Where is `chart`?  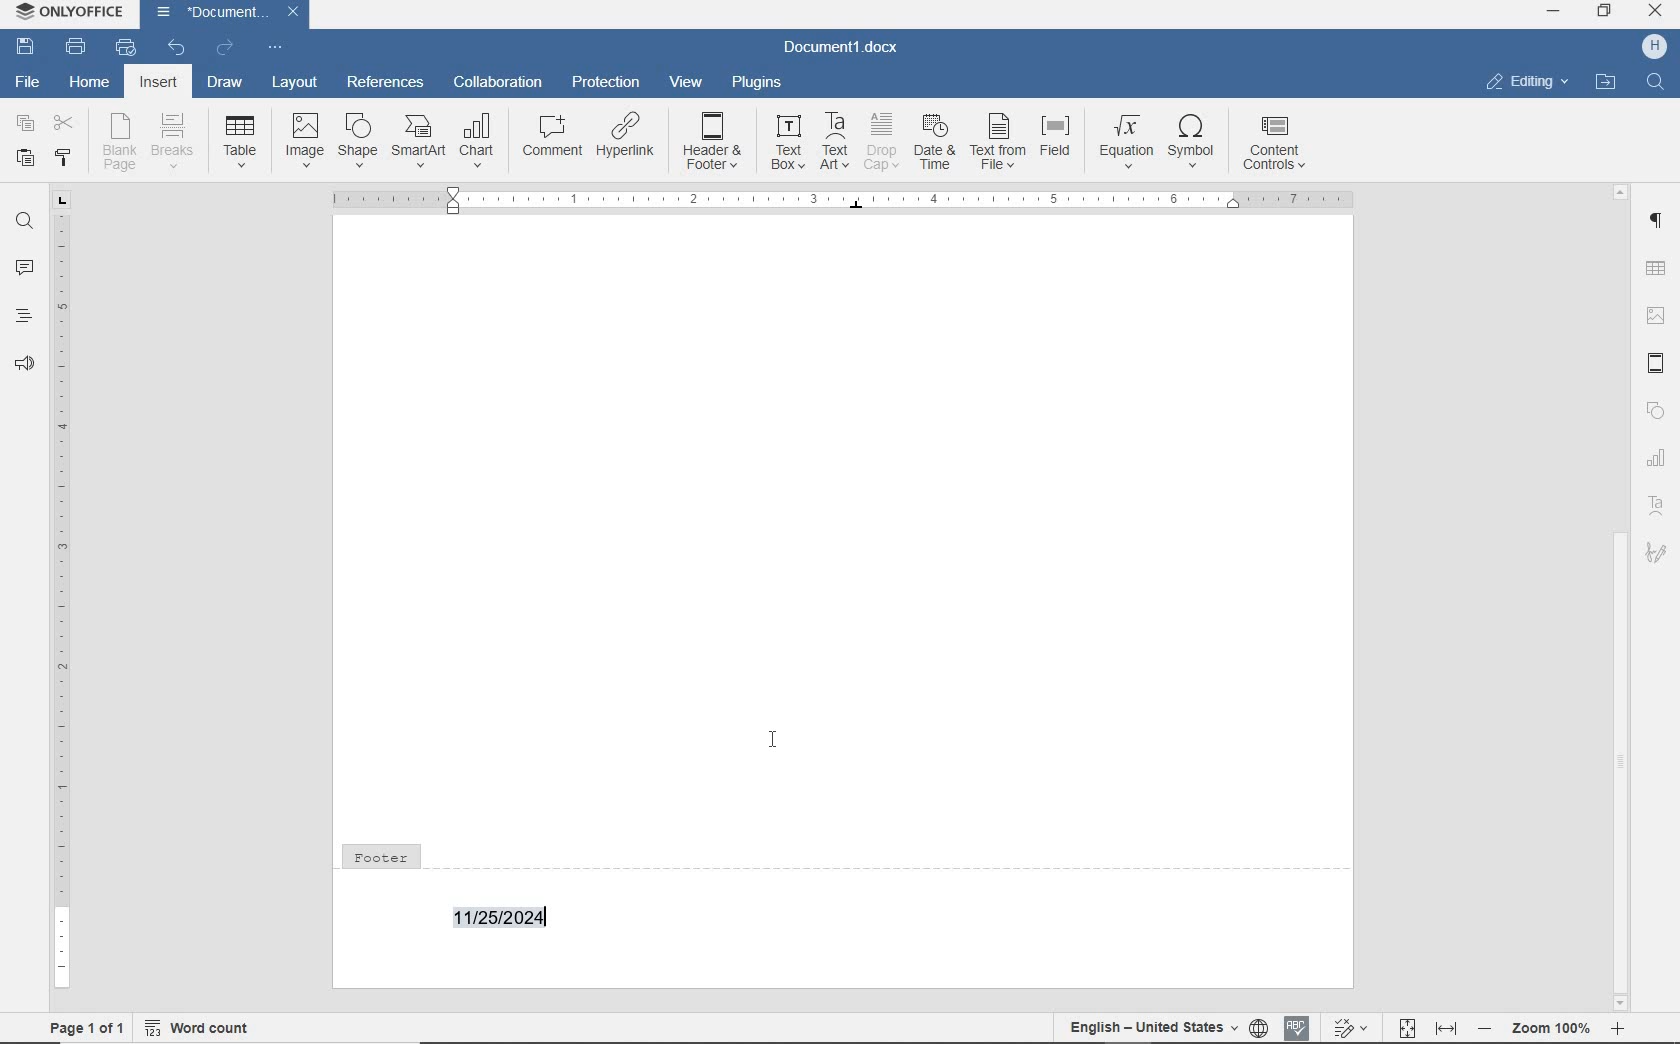
chart is located at coordinates (479, 138).